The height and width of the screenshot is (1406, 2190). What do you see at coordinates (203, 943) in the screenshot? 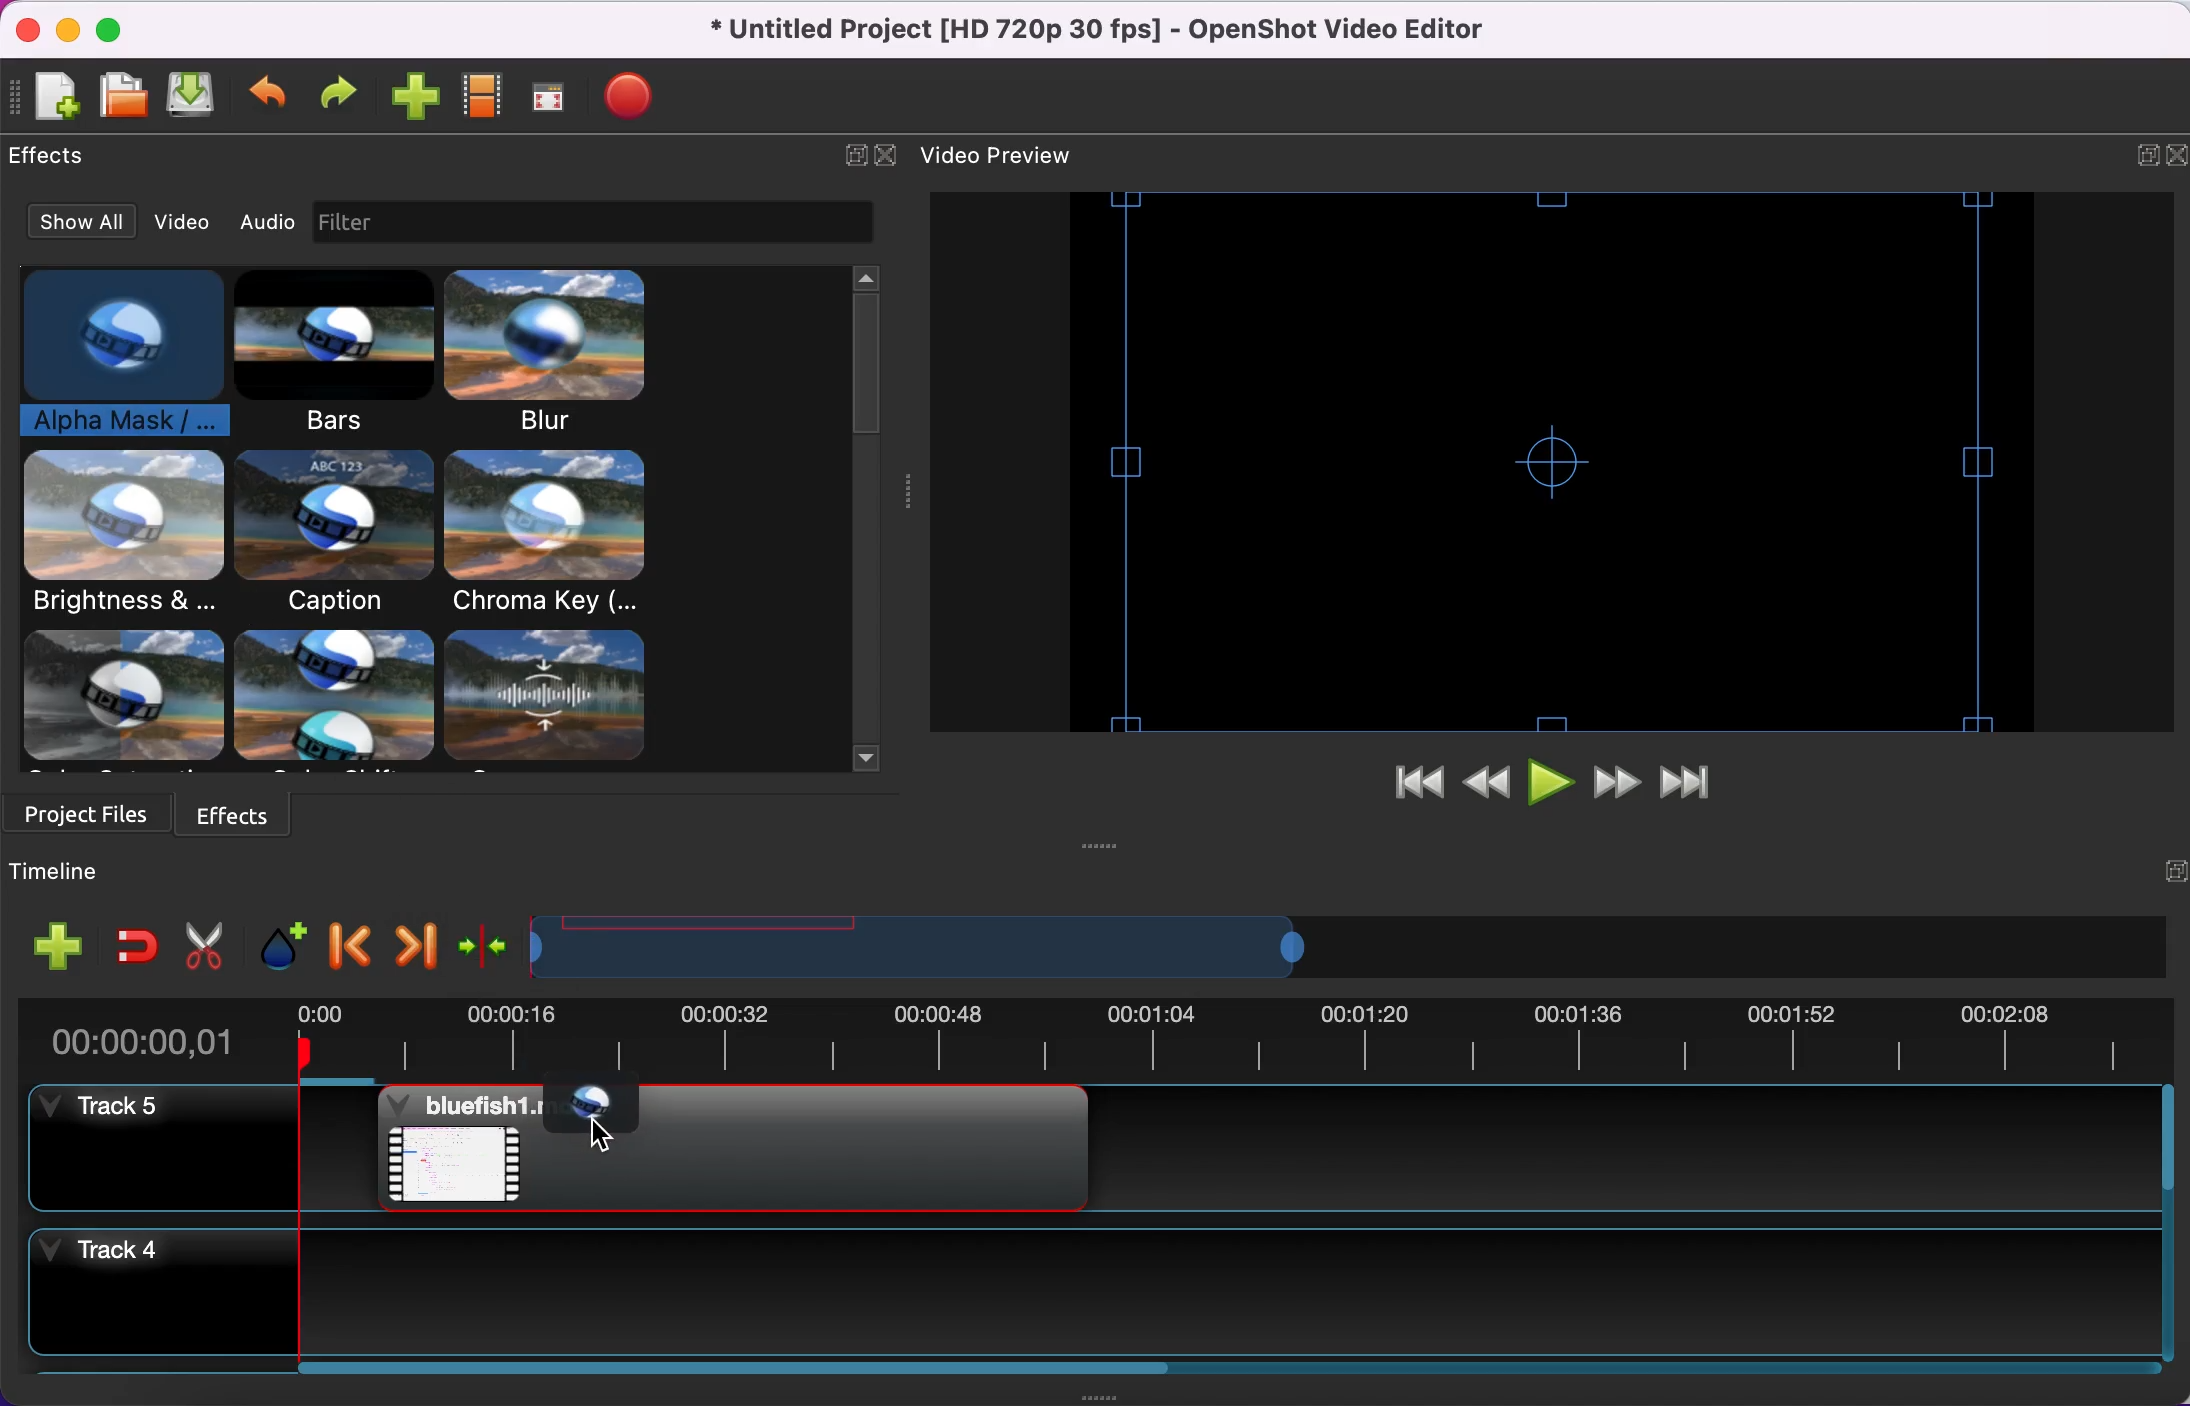
I see `cut` at bounding box center [203, 943].